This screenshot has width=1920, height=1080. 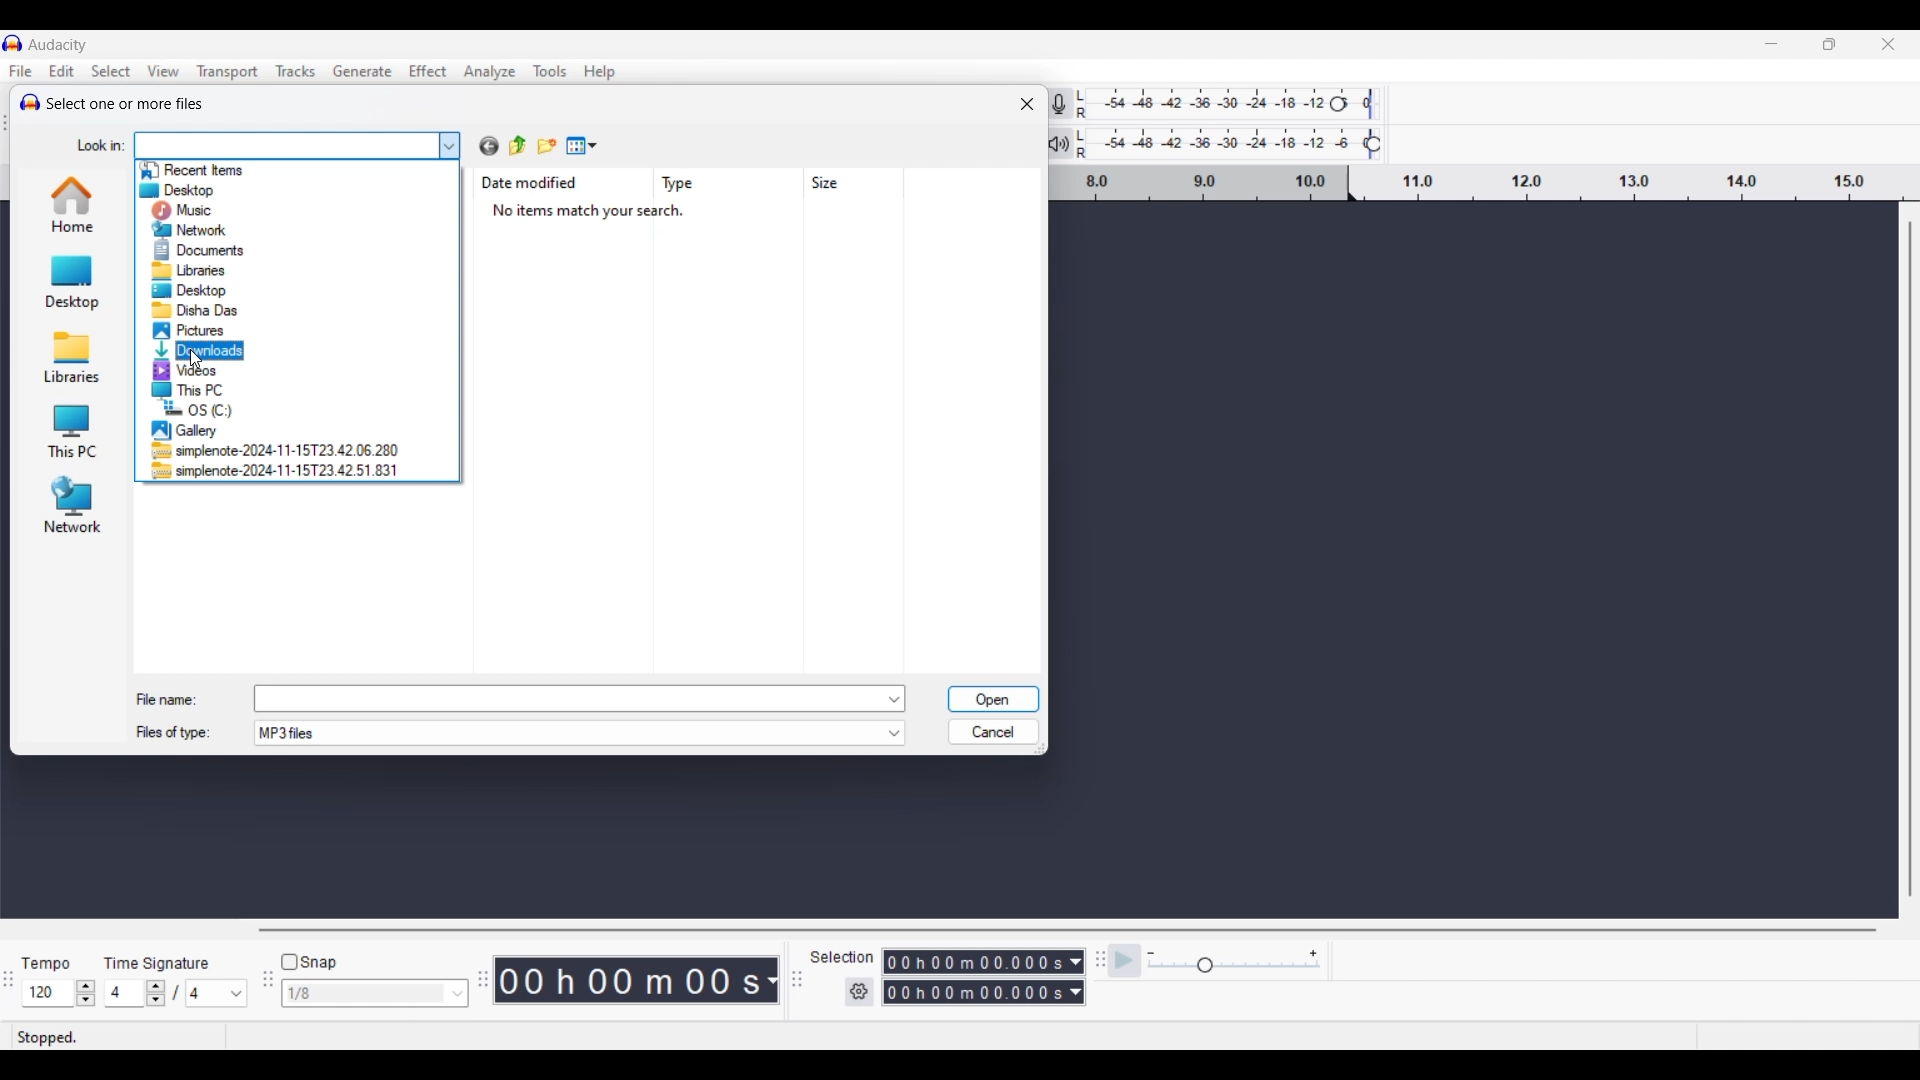 What do you see at coordinates (94, 1037) in the screenshot?
I see `Status of recording` at bounding box center [94, 1037].